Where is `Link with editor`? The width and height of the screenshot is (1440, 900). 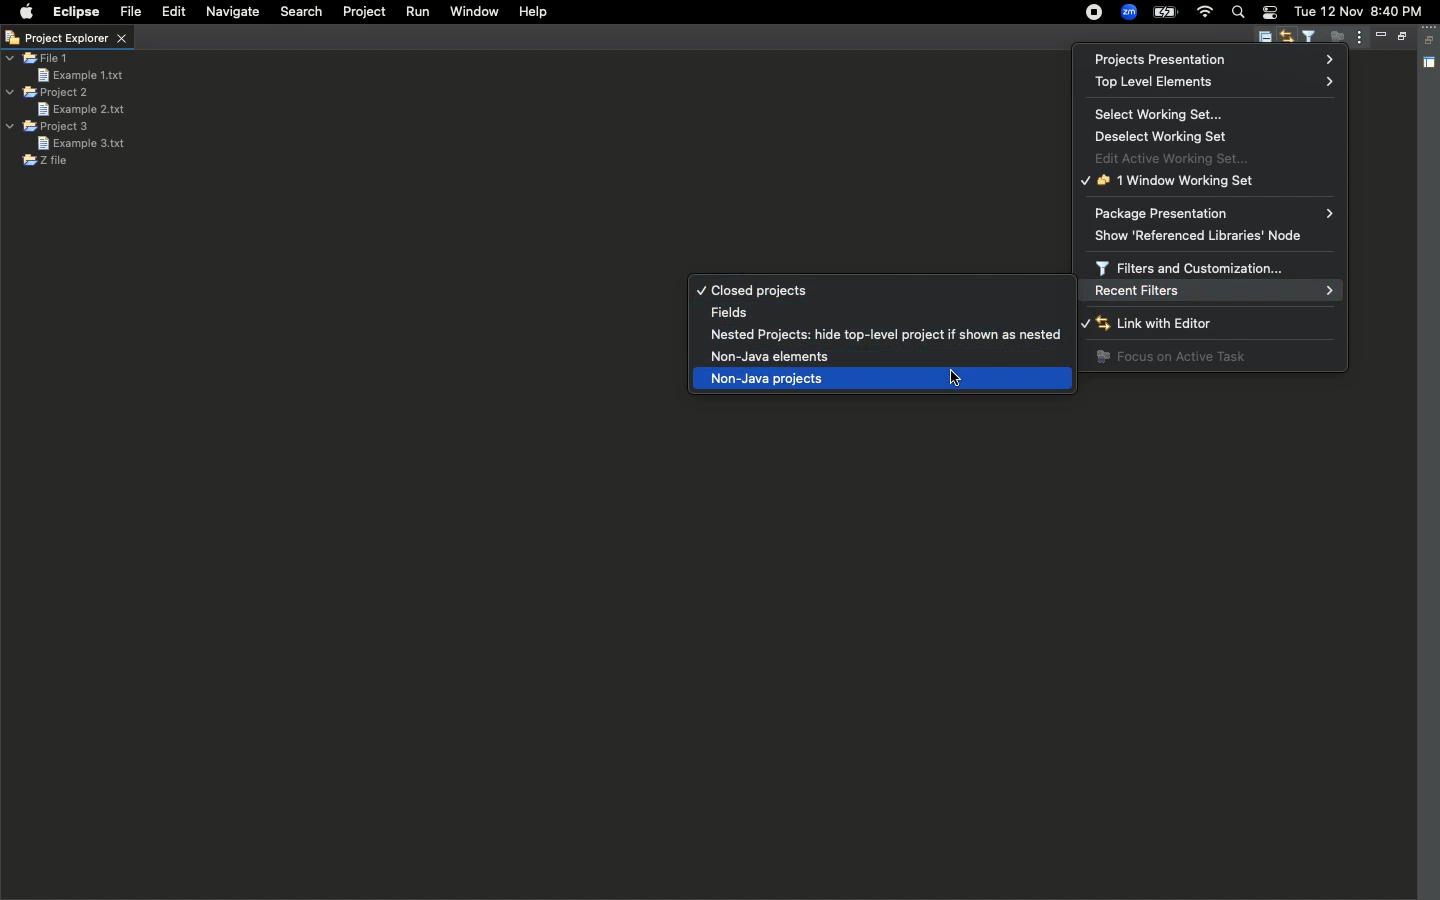 Link with editor is located at coordinates (1289, 38).